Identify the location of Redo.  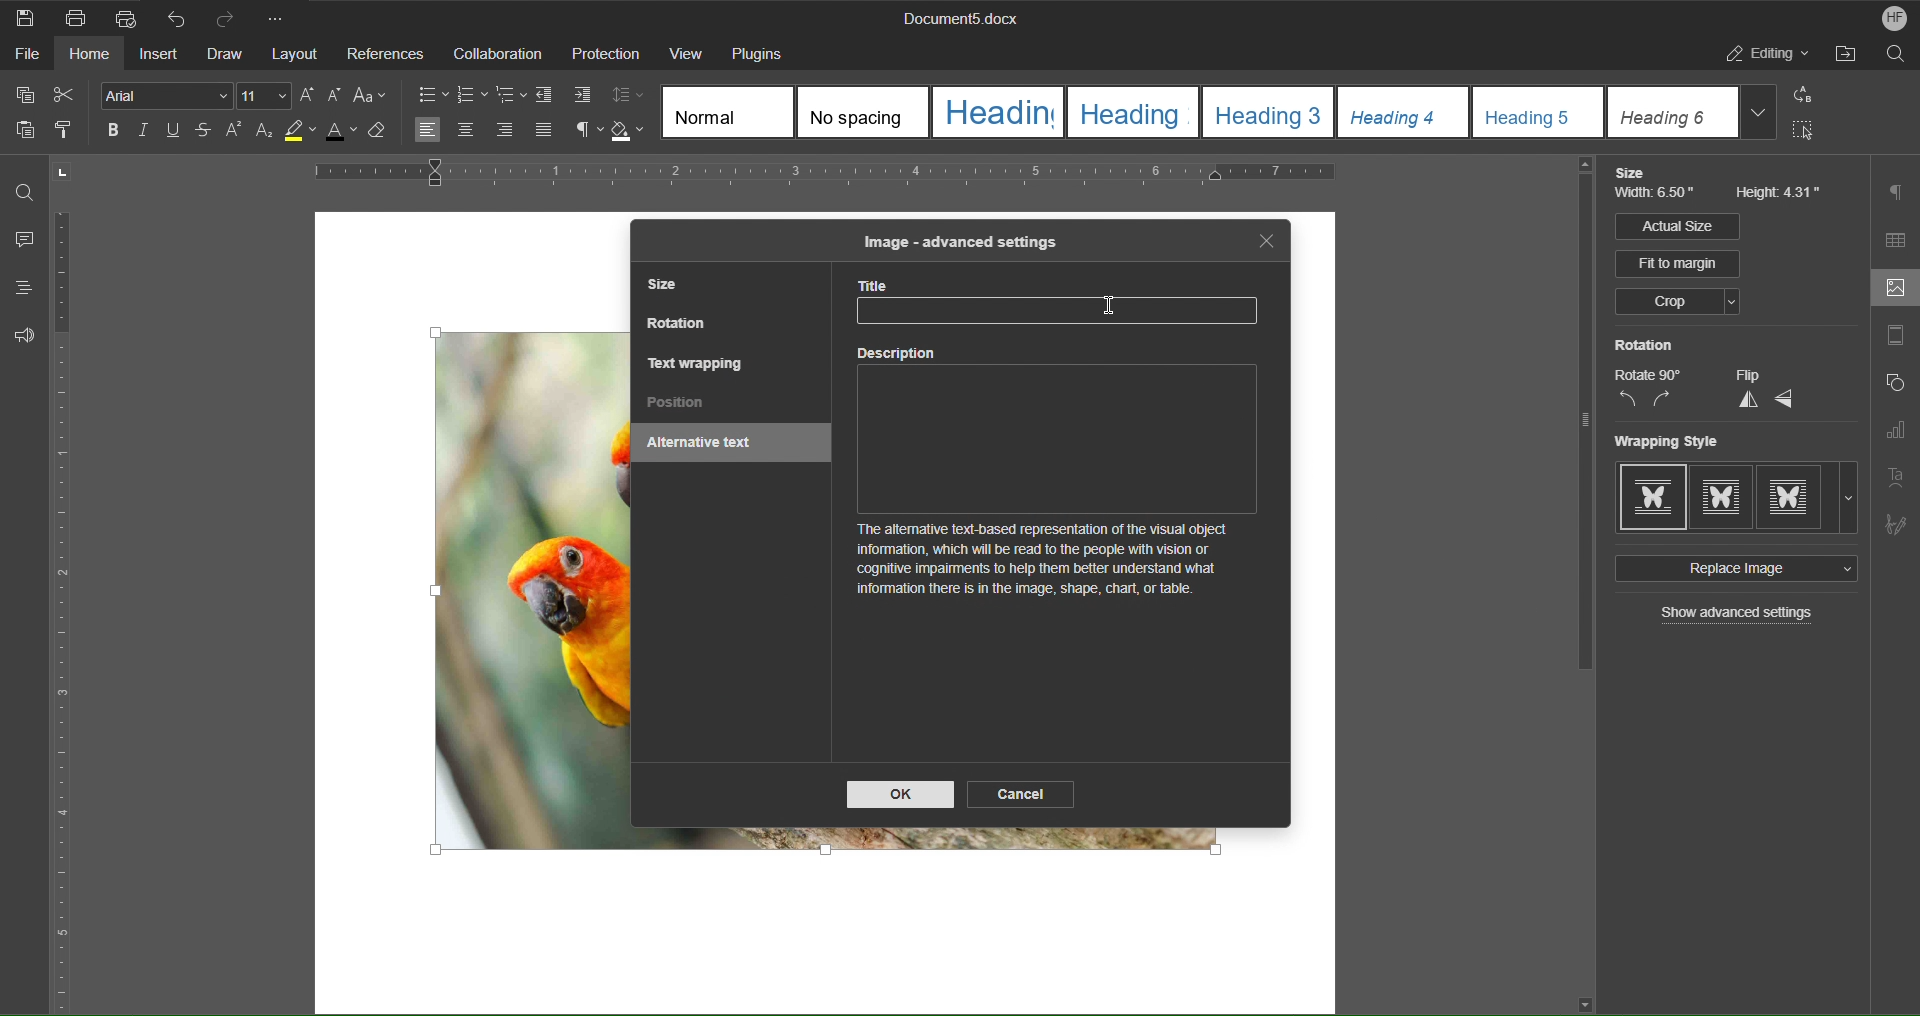
(232, 17).